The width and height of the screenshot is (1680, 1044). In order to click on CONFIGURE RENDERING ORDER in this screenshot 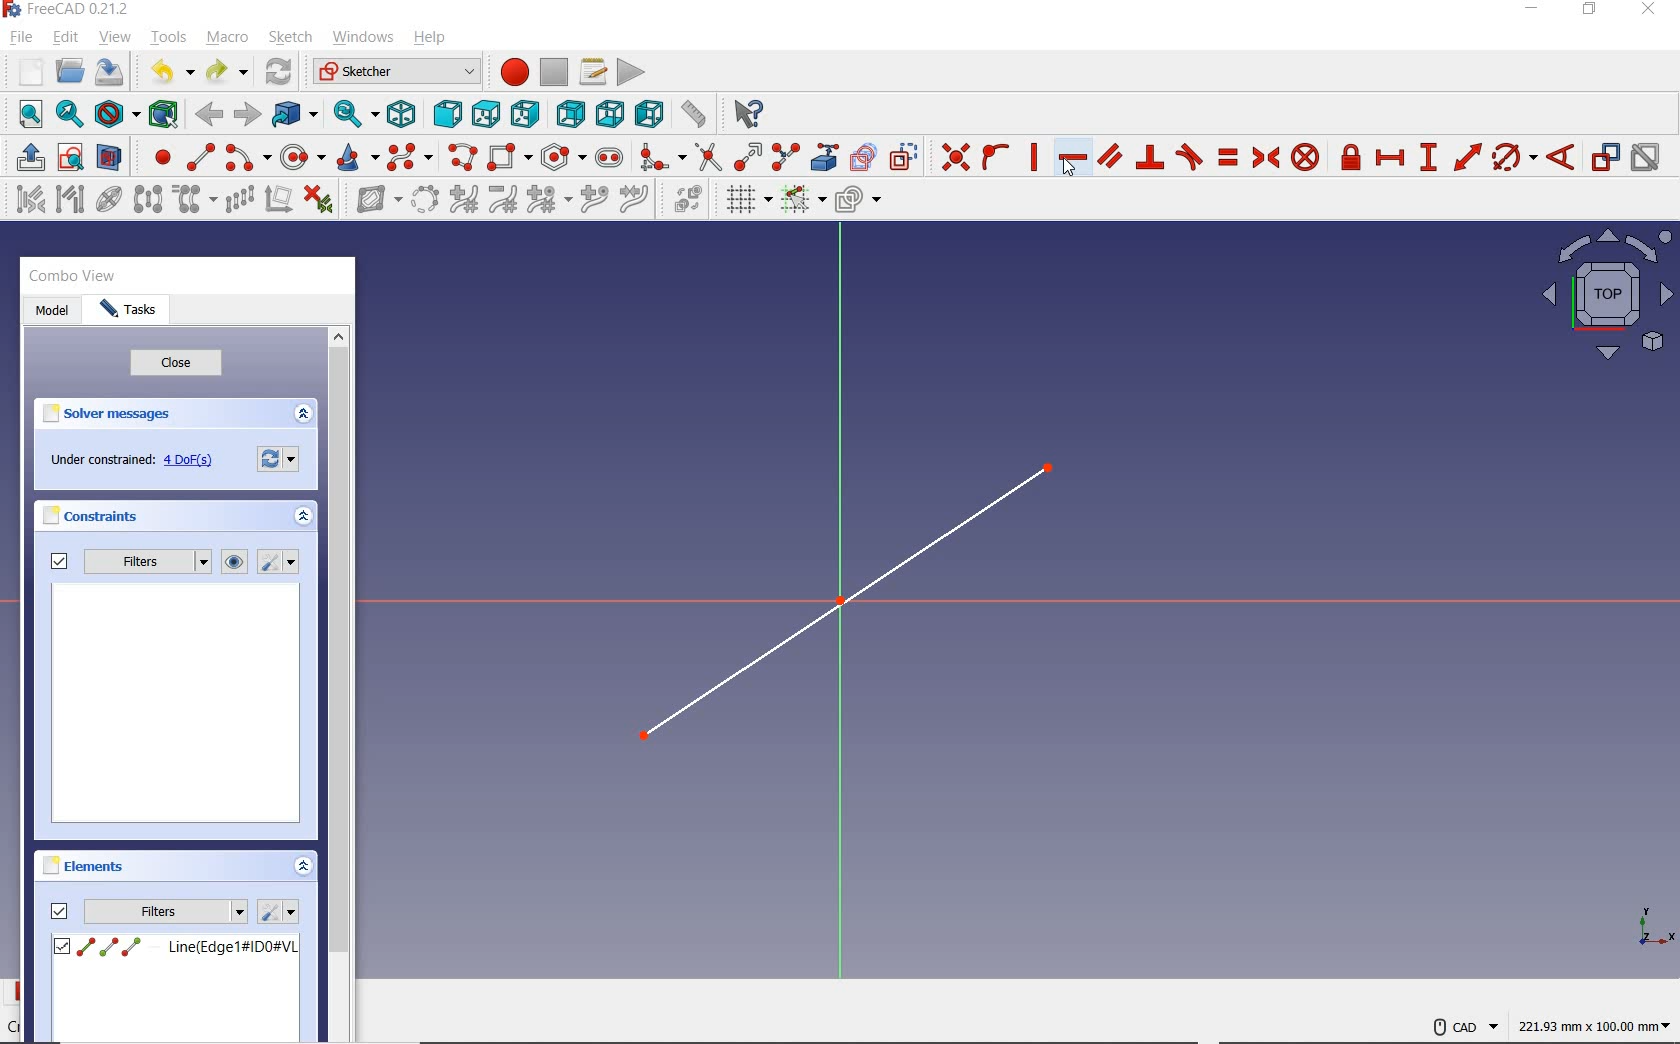, I will do `click(858, 195)`.